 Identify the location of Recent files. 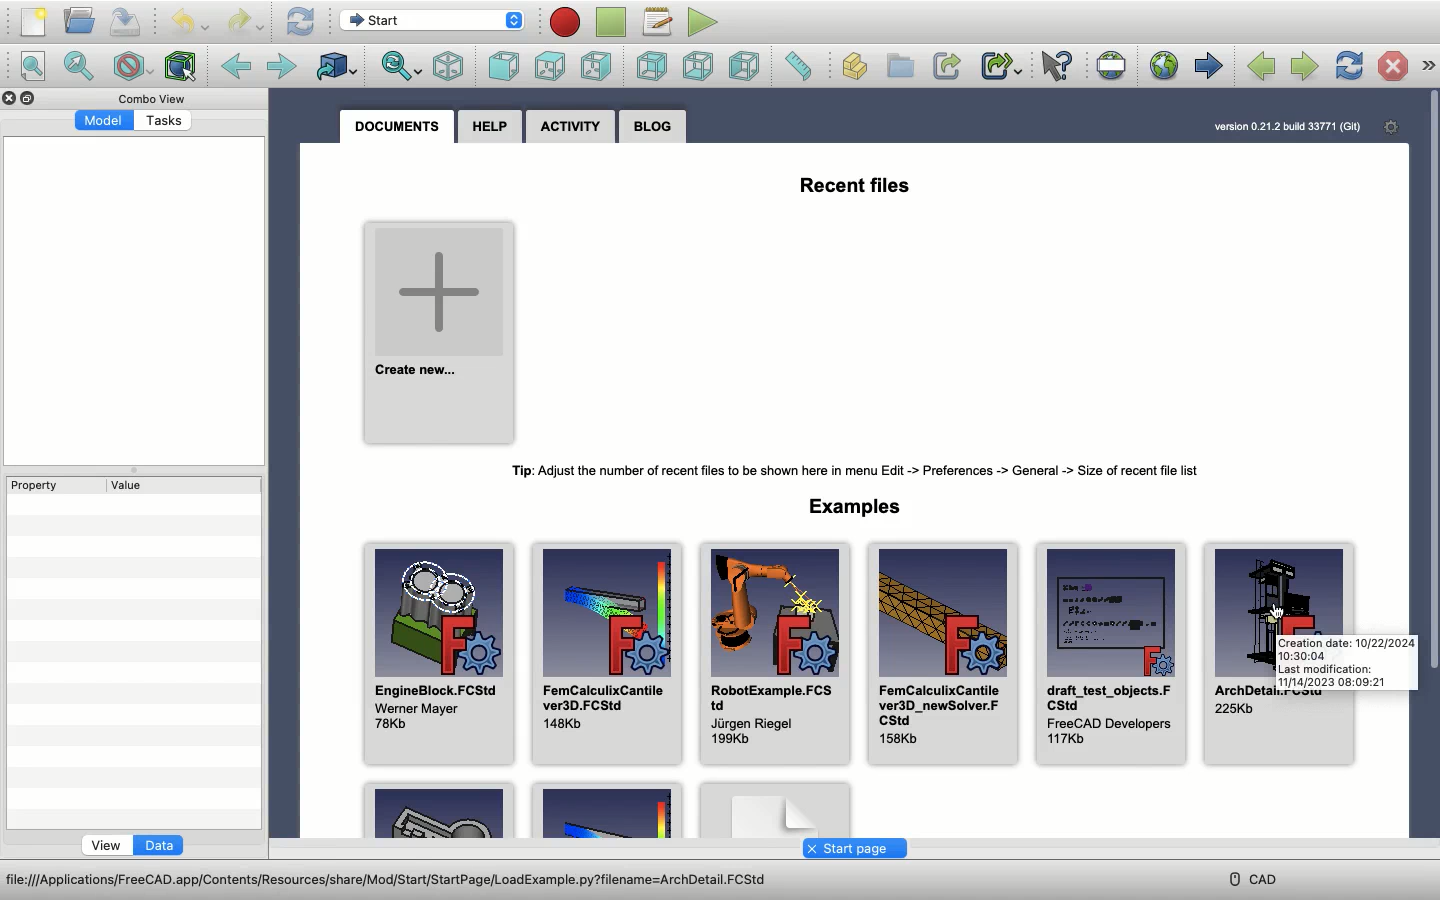
(863, 188).